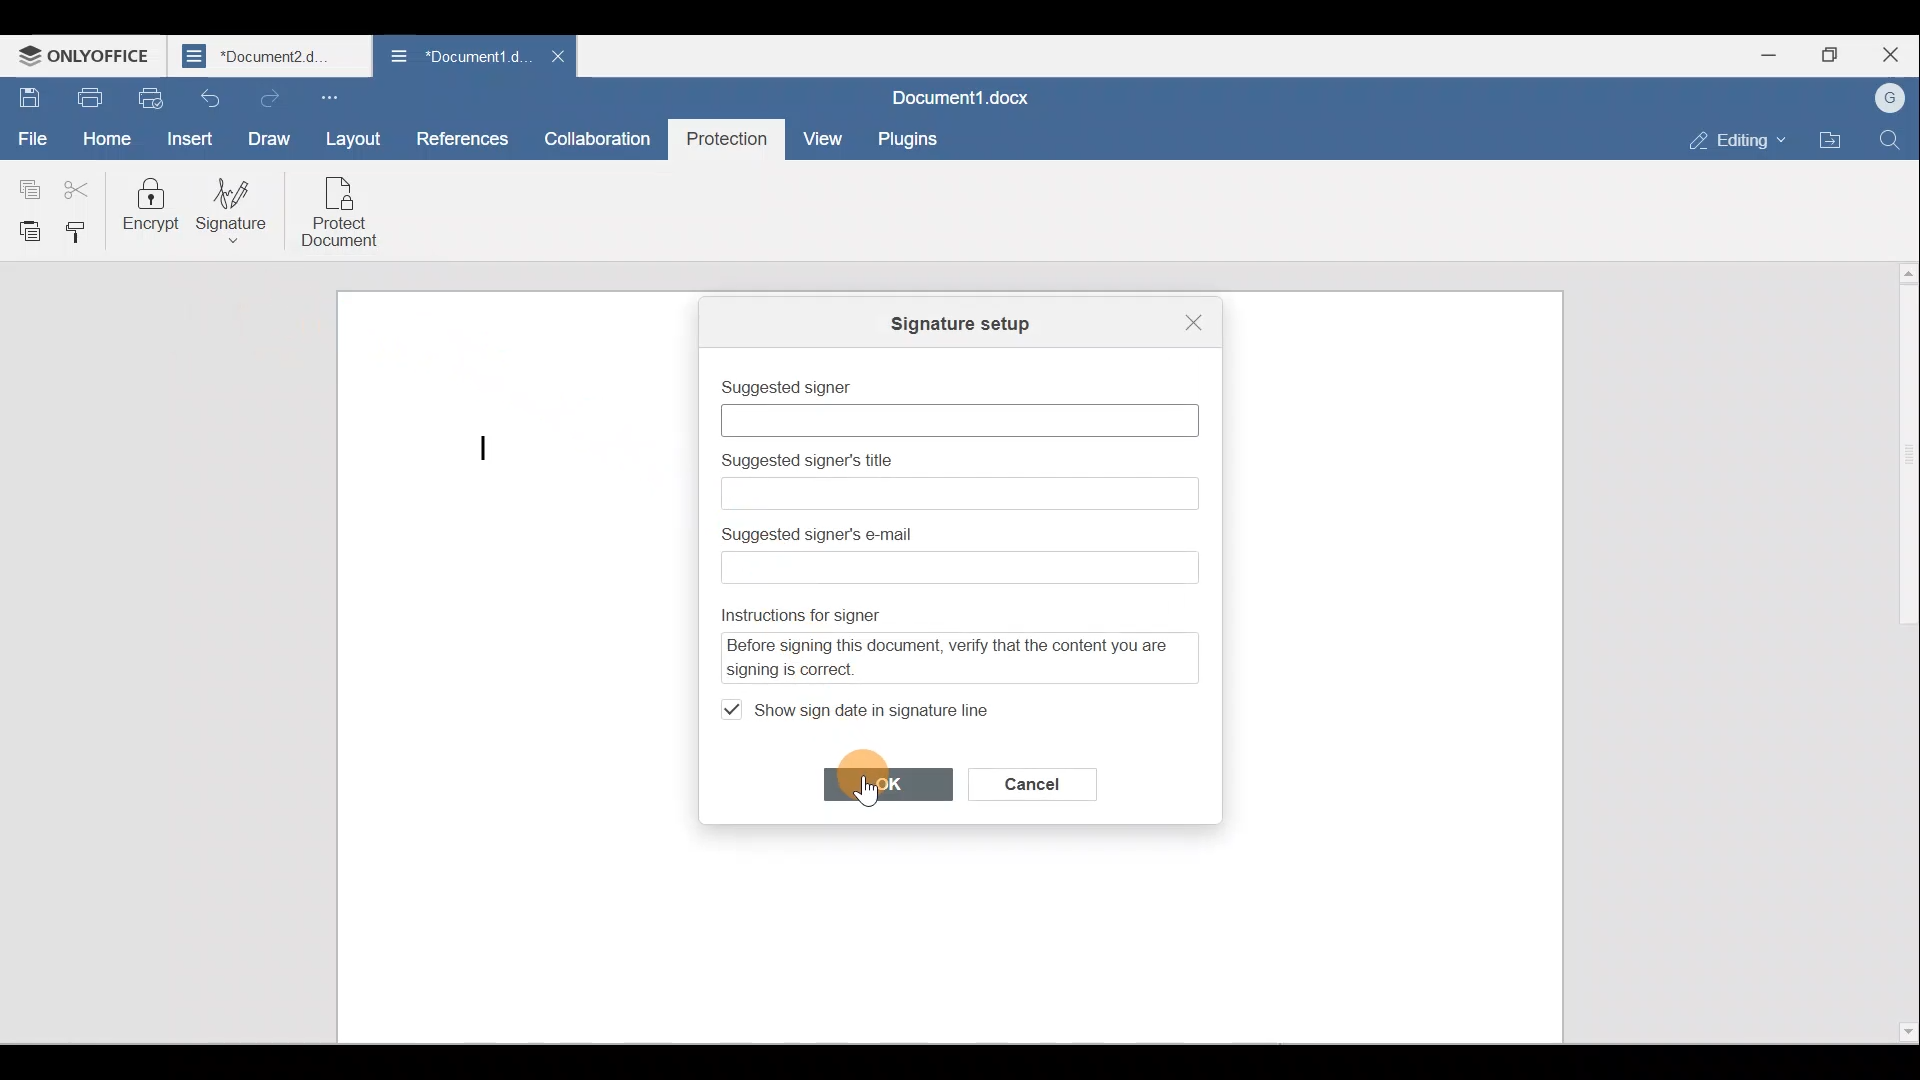 This screenshot has width=1920, height=1080. Describe the element at coordinates (961, 419) in the screenshot. I see `Text box` at that location.